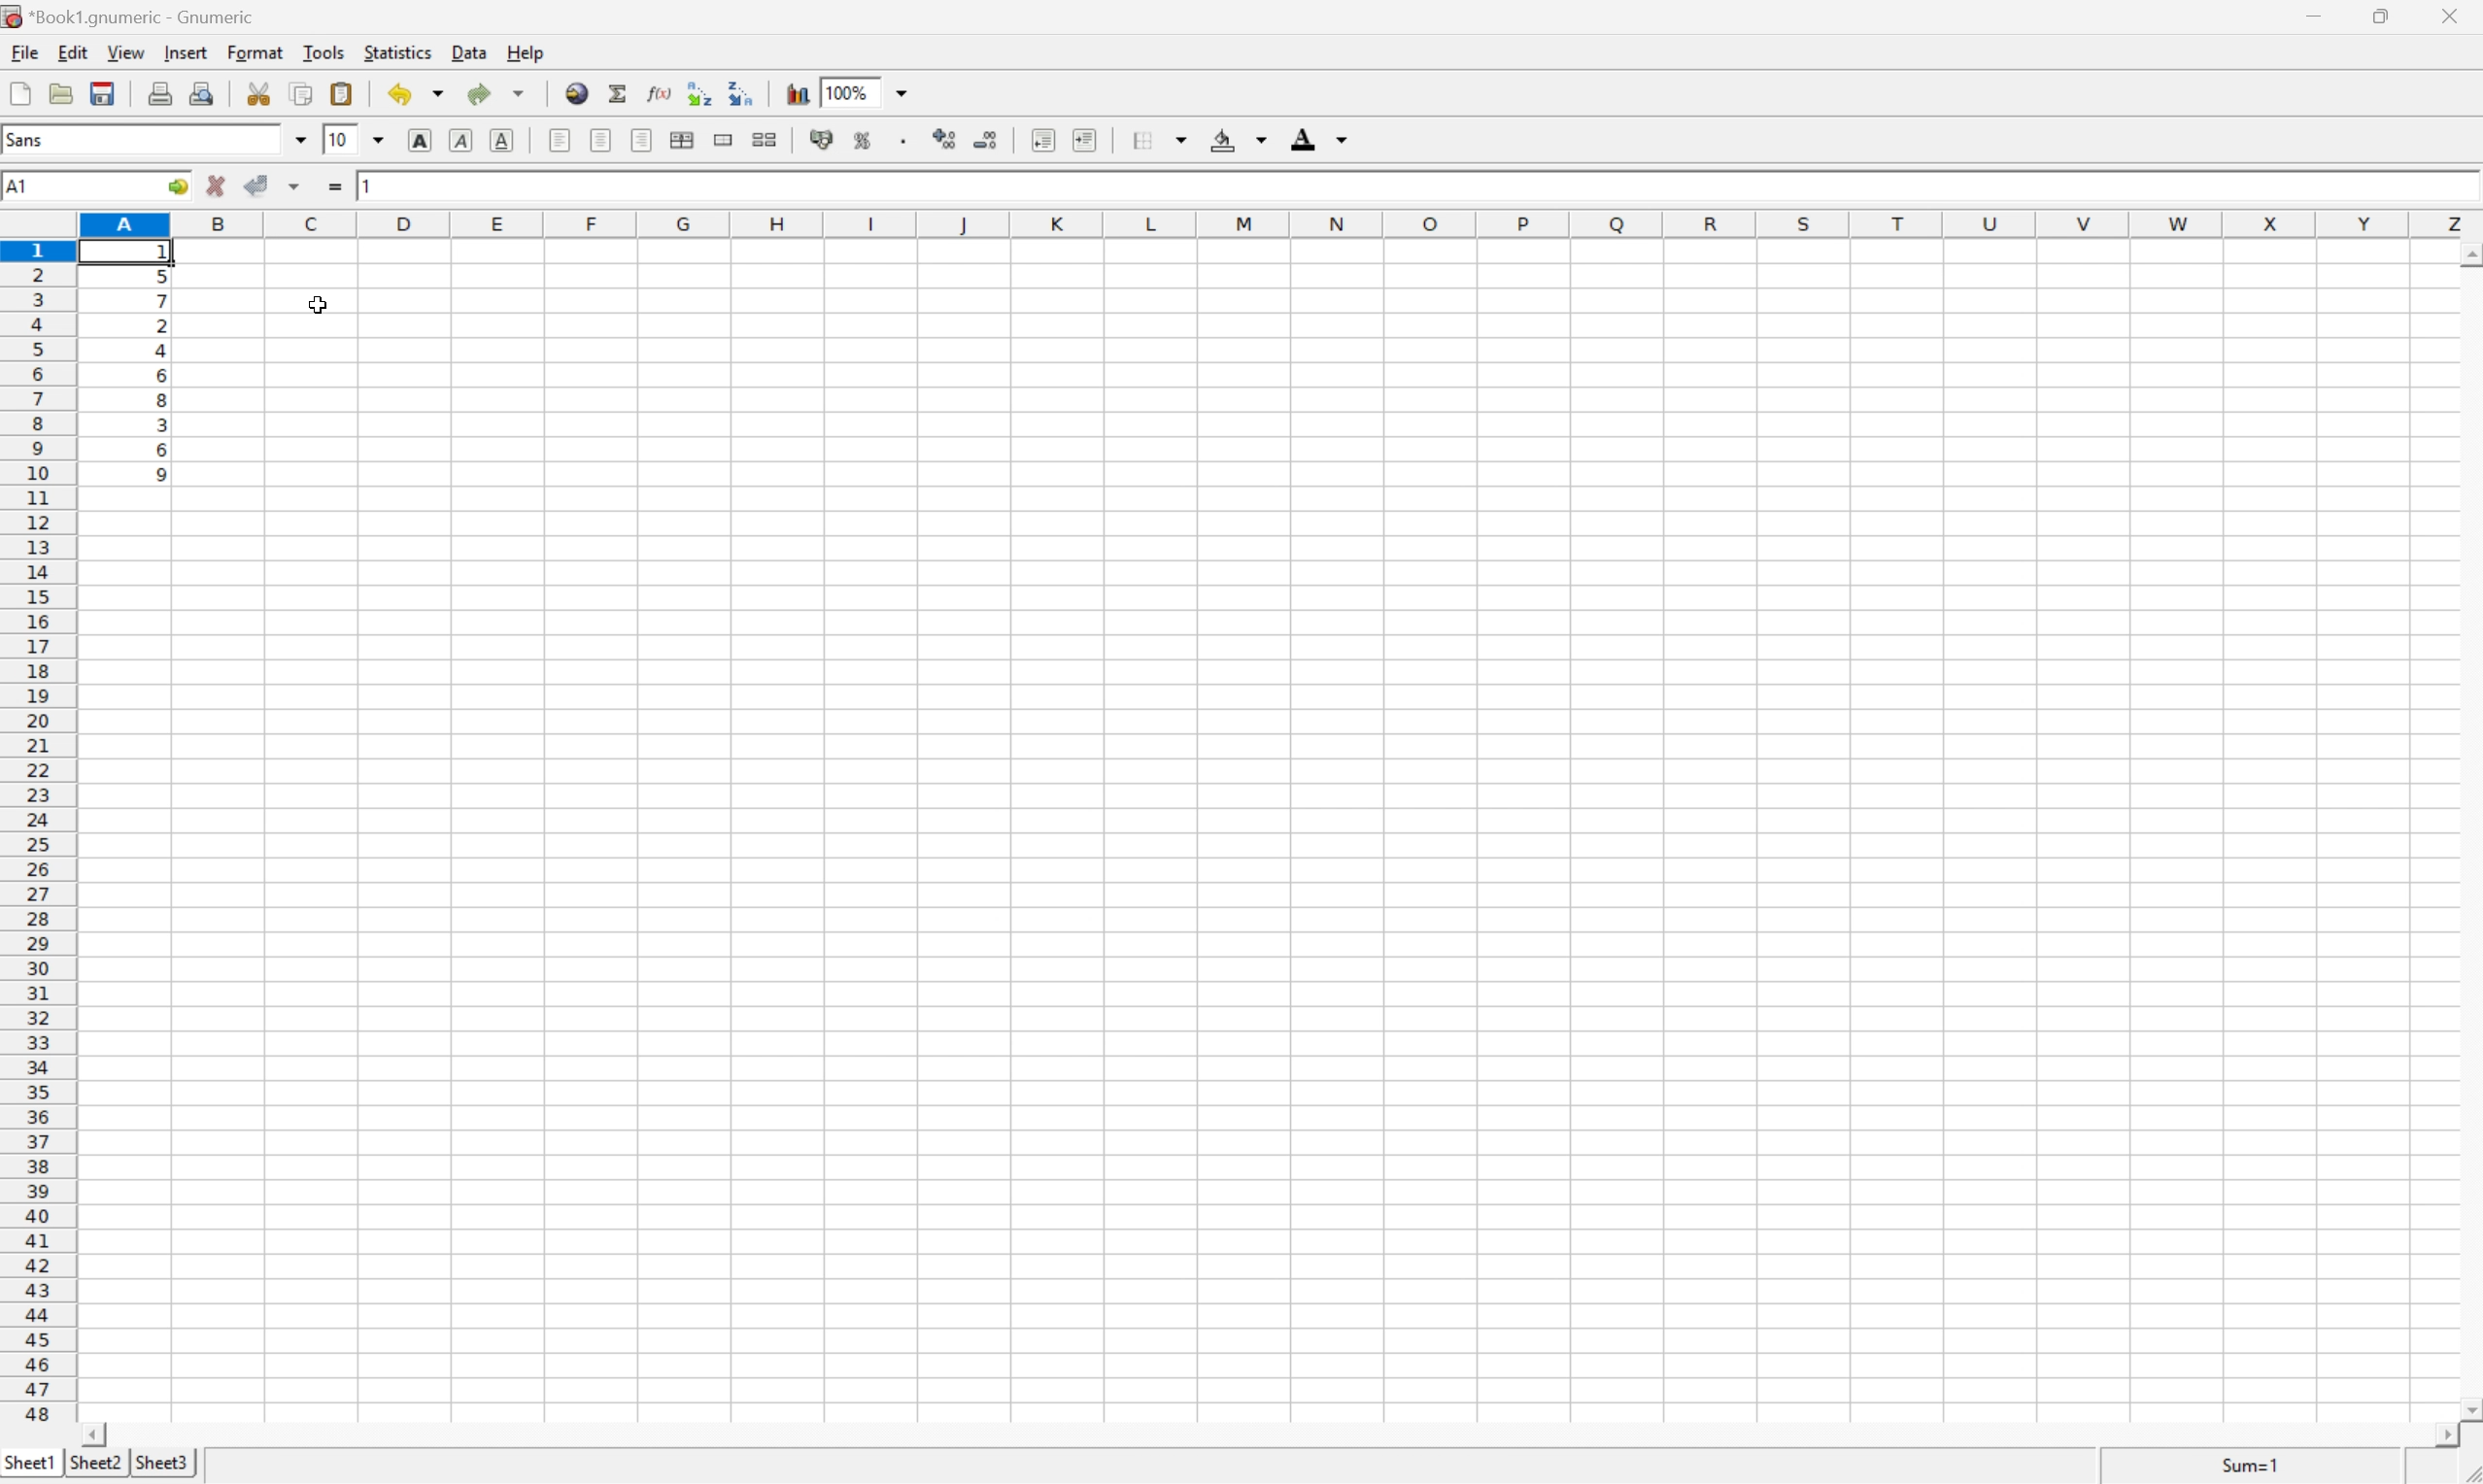  What do you see at coordinates (301, 91) in the screenshot?
I see `copy` at bounding box center [301, 91].